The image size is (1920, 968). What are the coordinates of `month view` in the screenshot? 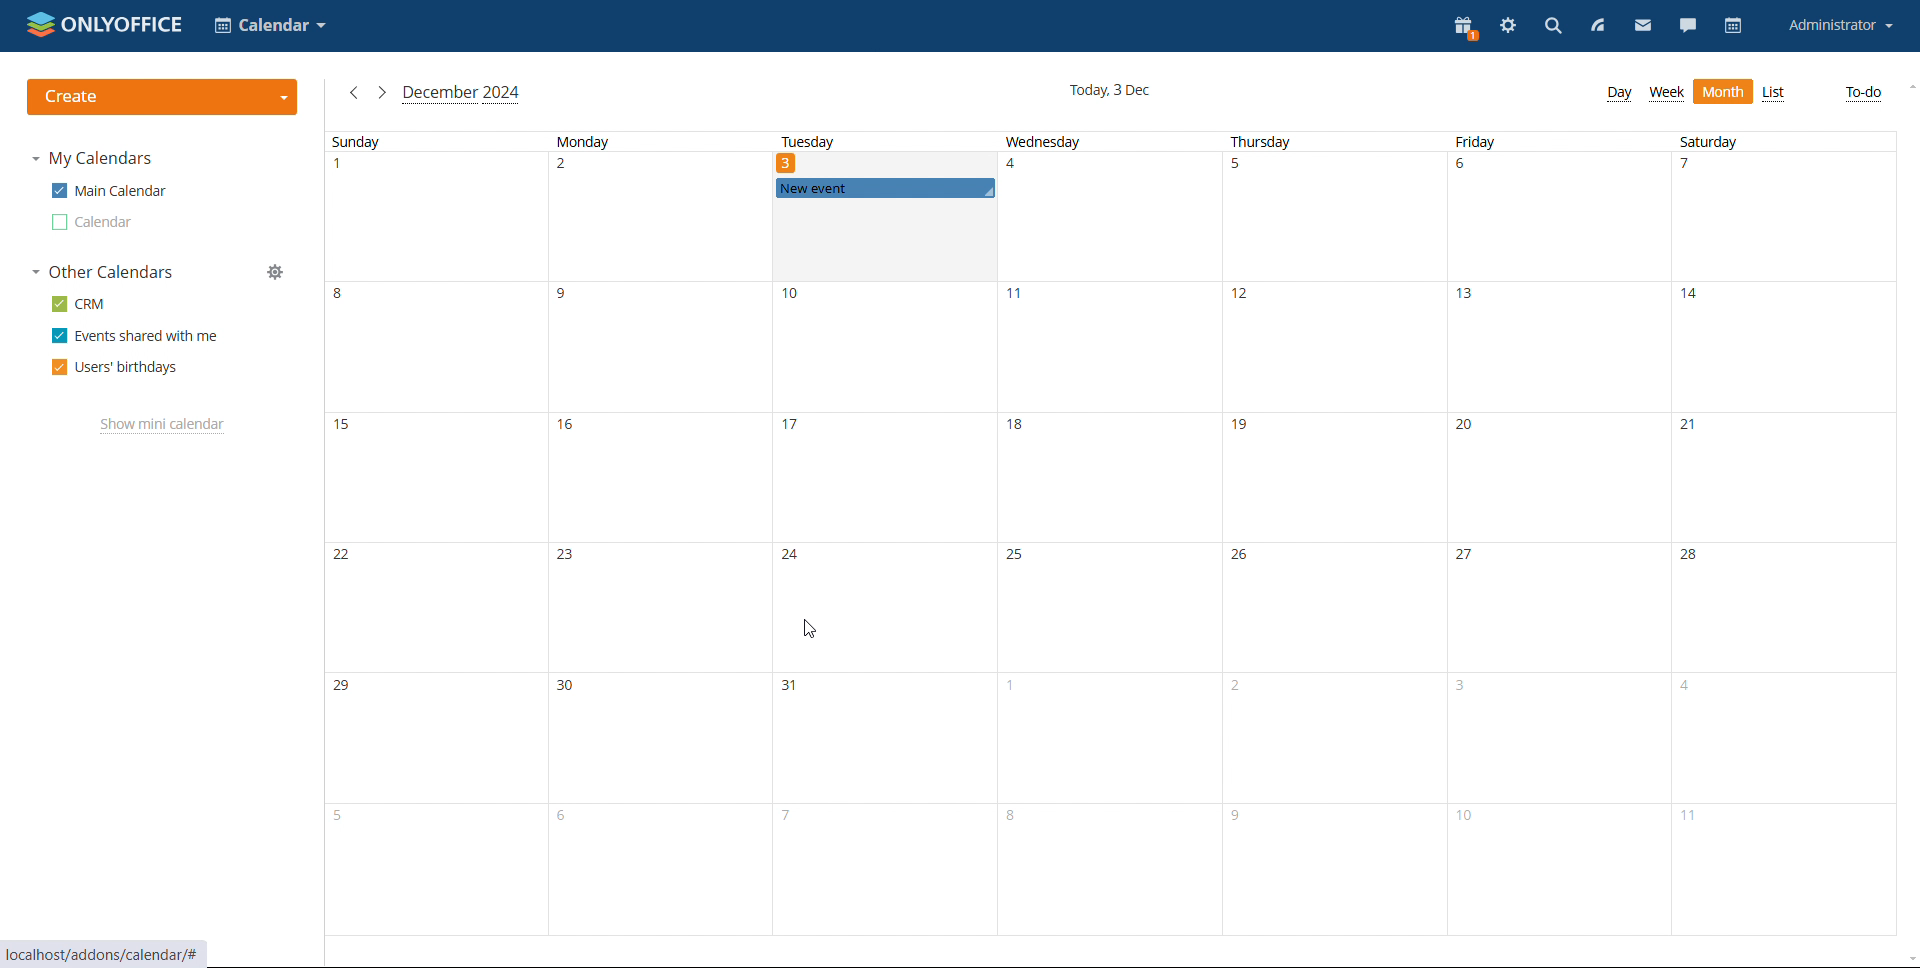 It's located at (1723, 92).